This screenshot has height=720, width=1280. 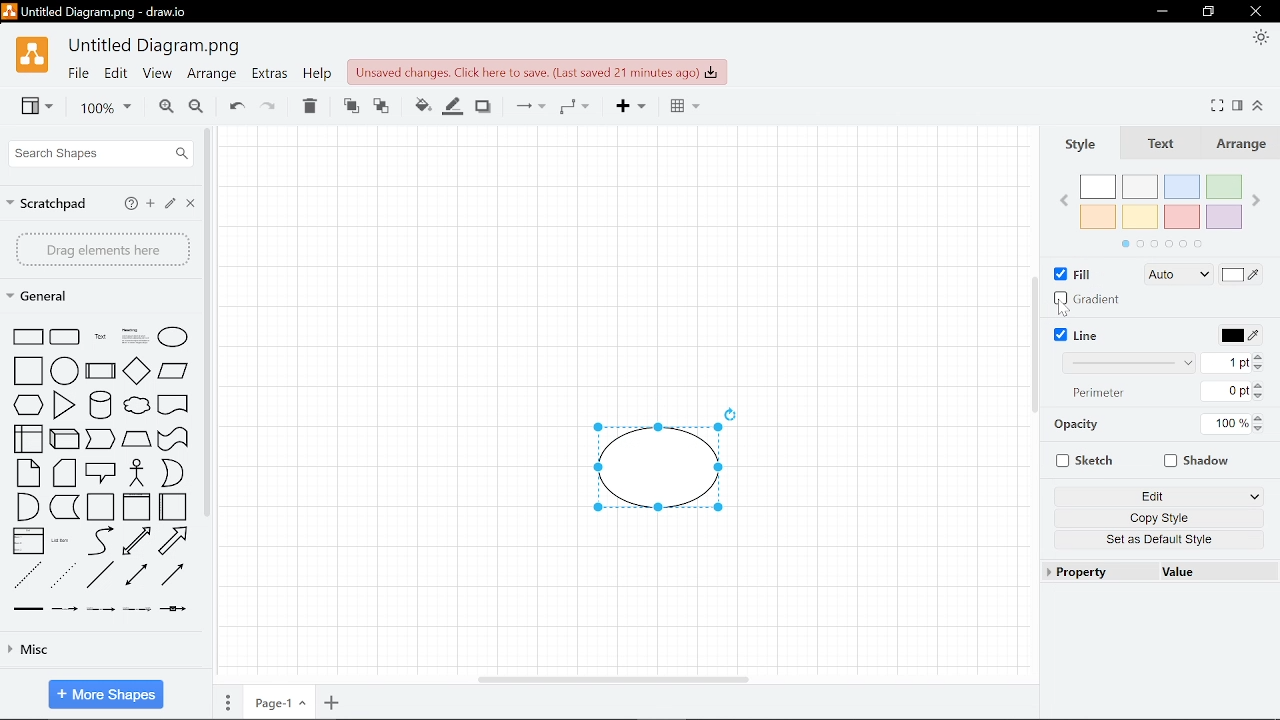 What do you see at coordinates (132, 204) in the screenshot?
I see `help` at bounding box center [132, 204].